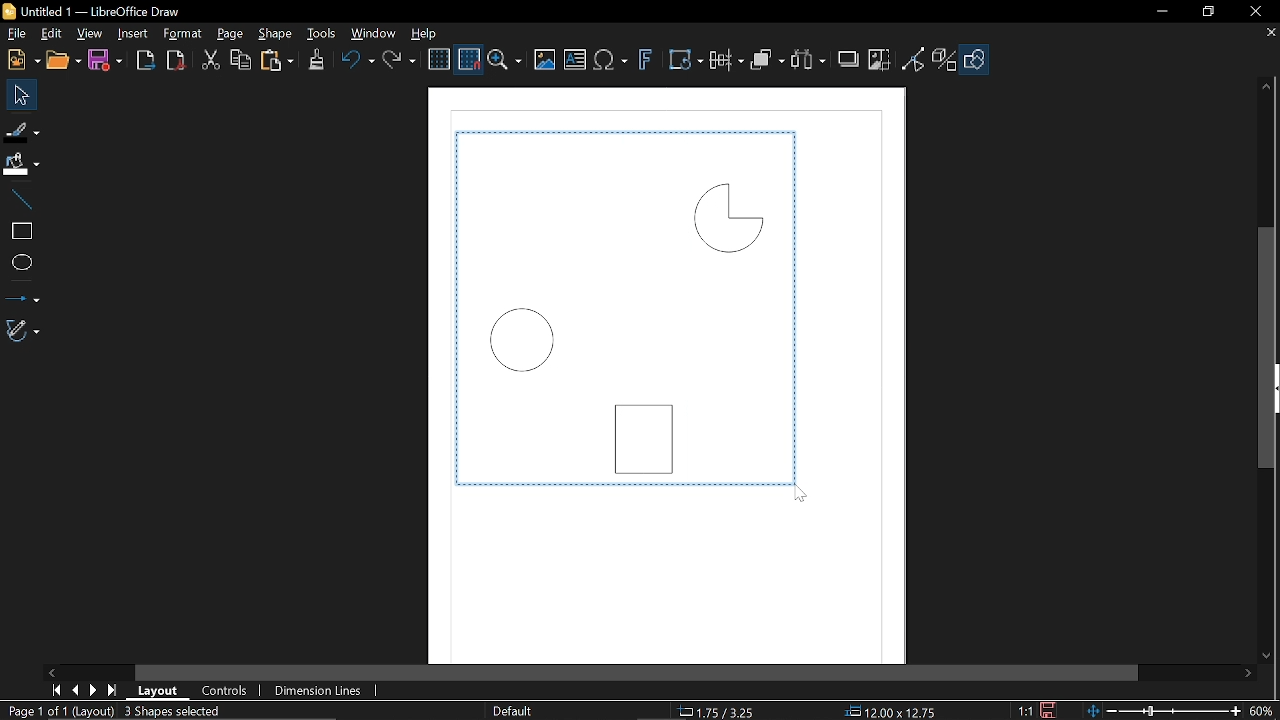  Describe the element at coordinates (1266, 658) in the screenshot. I see `Move down` at that location.